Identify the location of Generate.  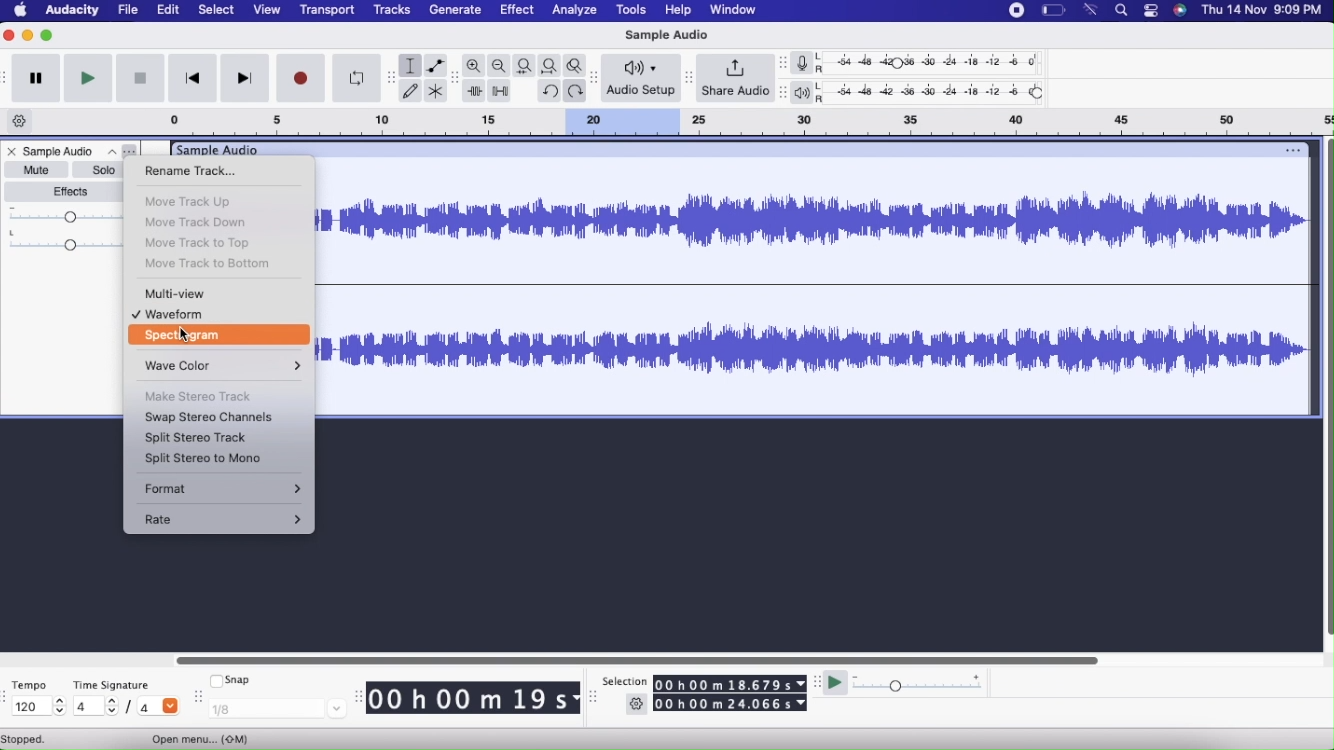
(456, 11).